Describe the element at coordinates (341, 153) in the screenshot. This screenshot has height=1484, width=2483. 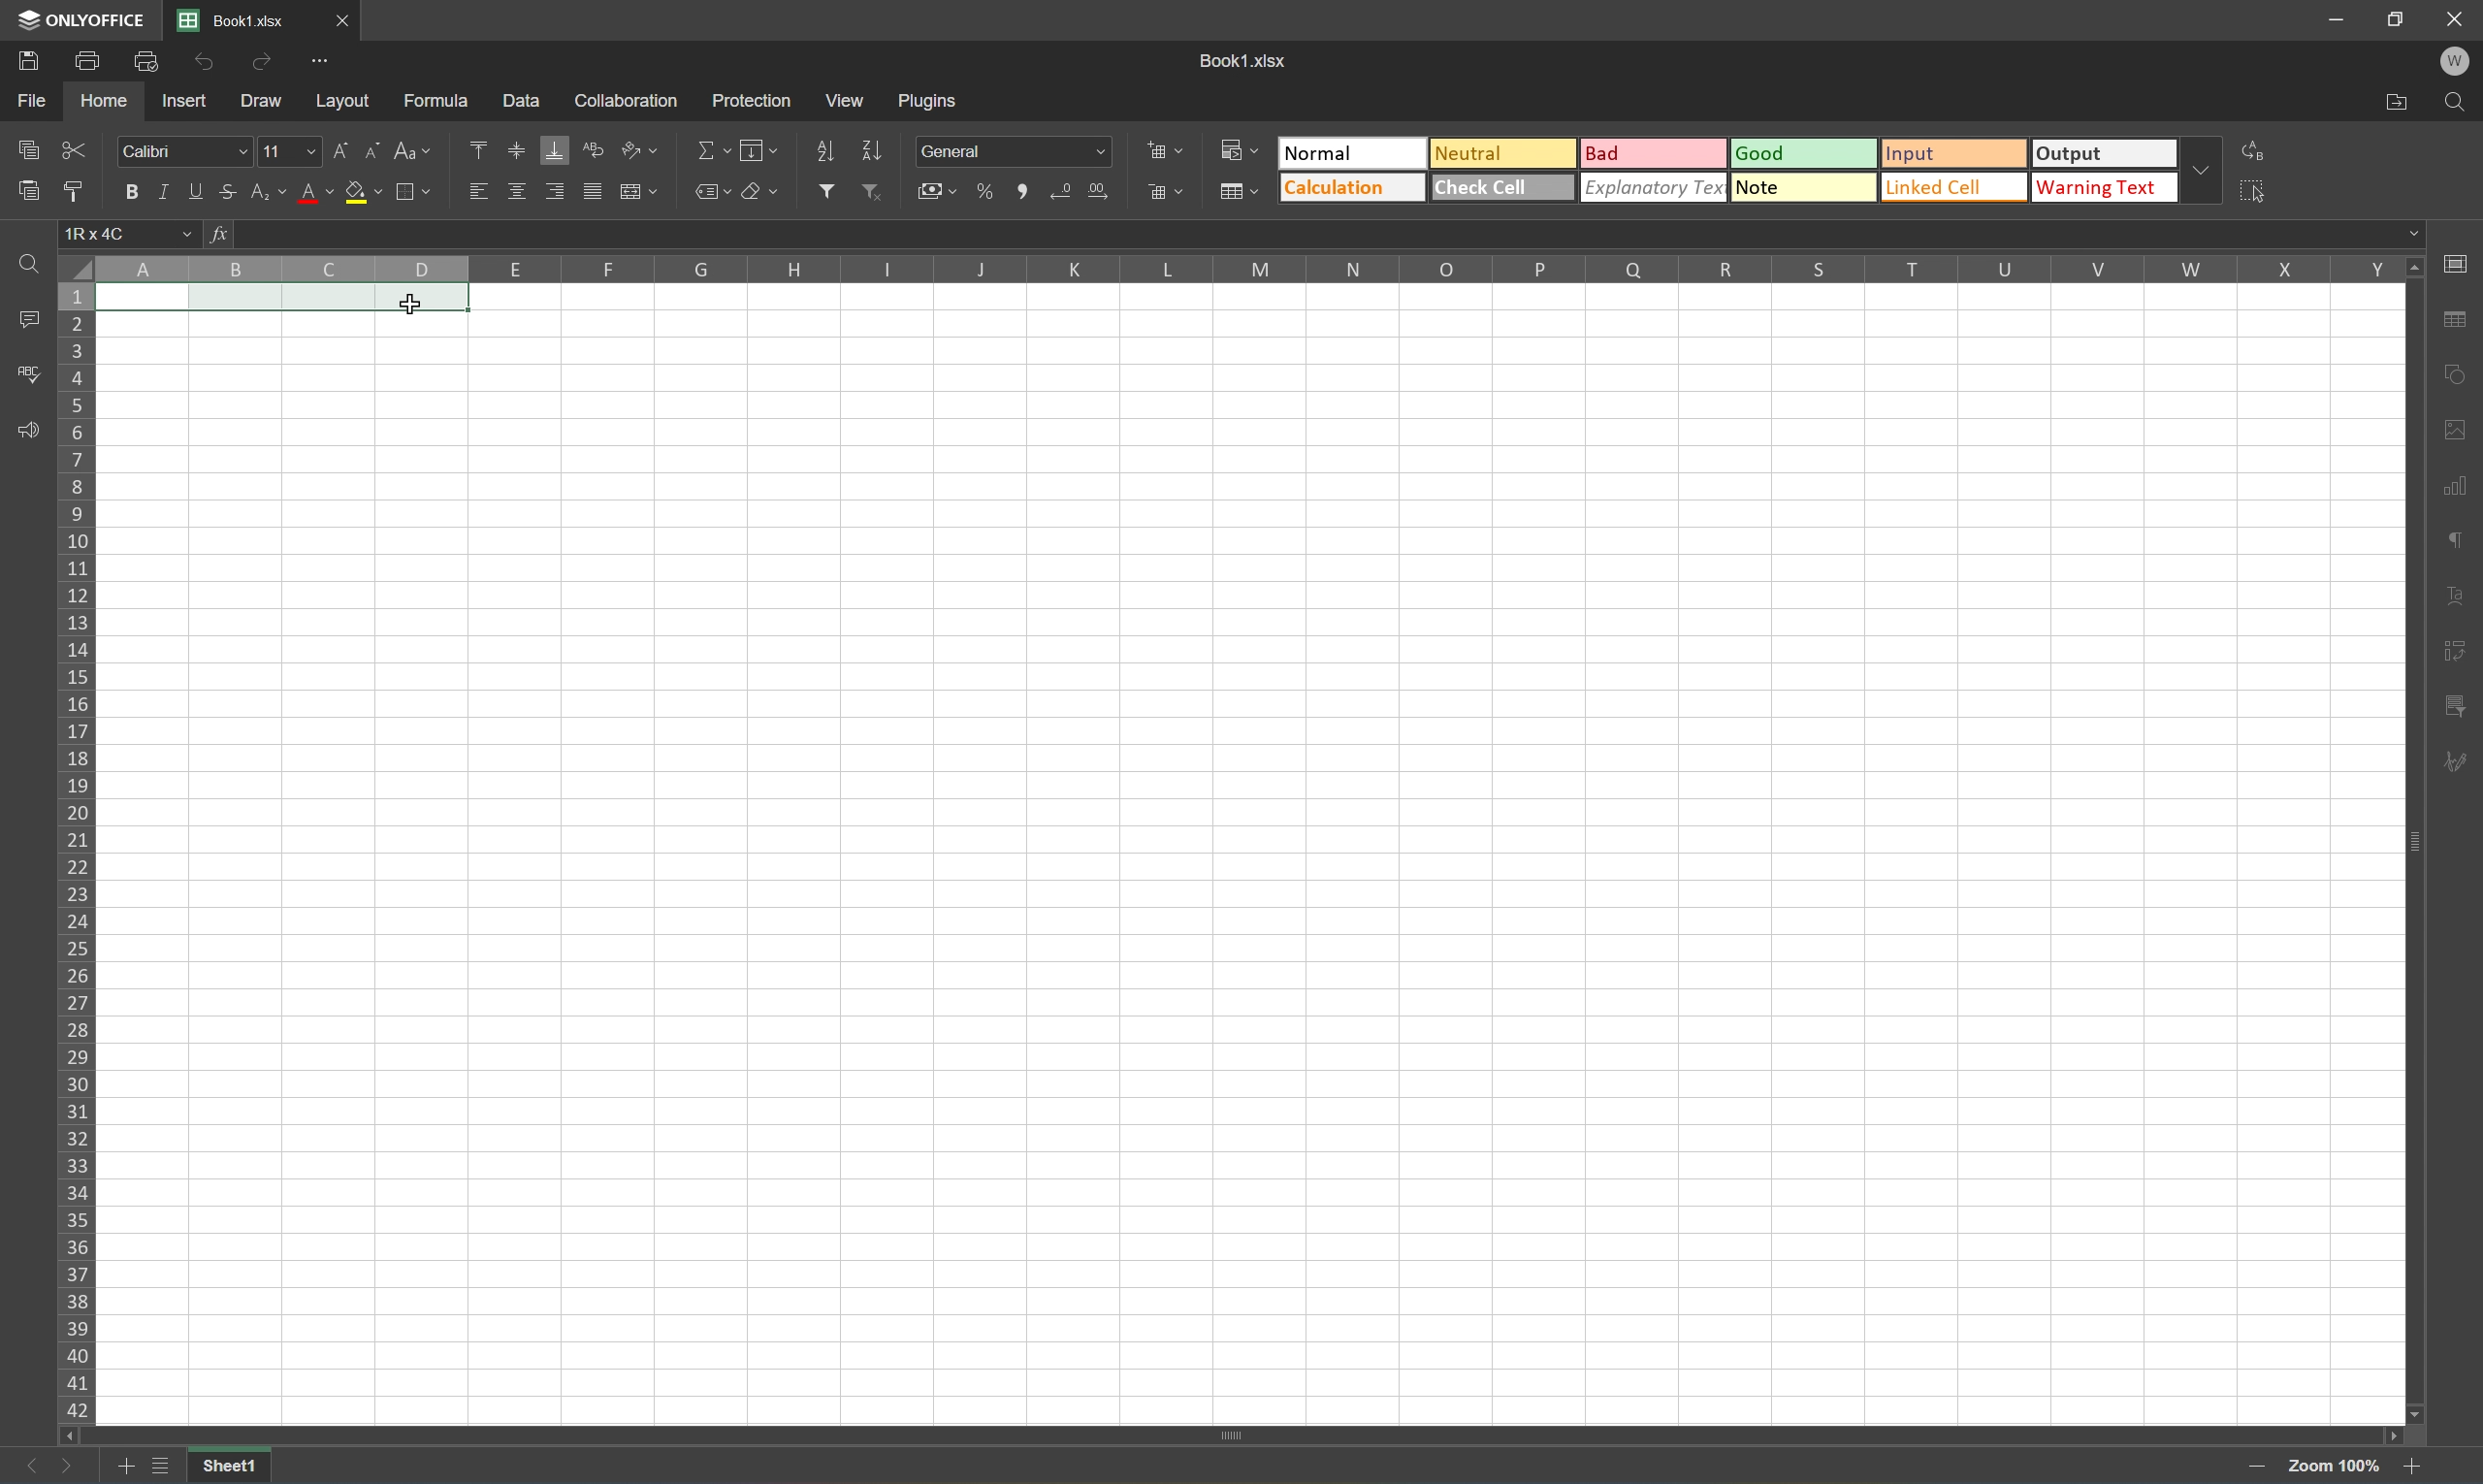
I see `Increment font size` at that location.